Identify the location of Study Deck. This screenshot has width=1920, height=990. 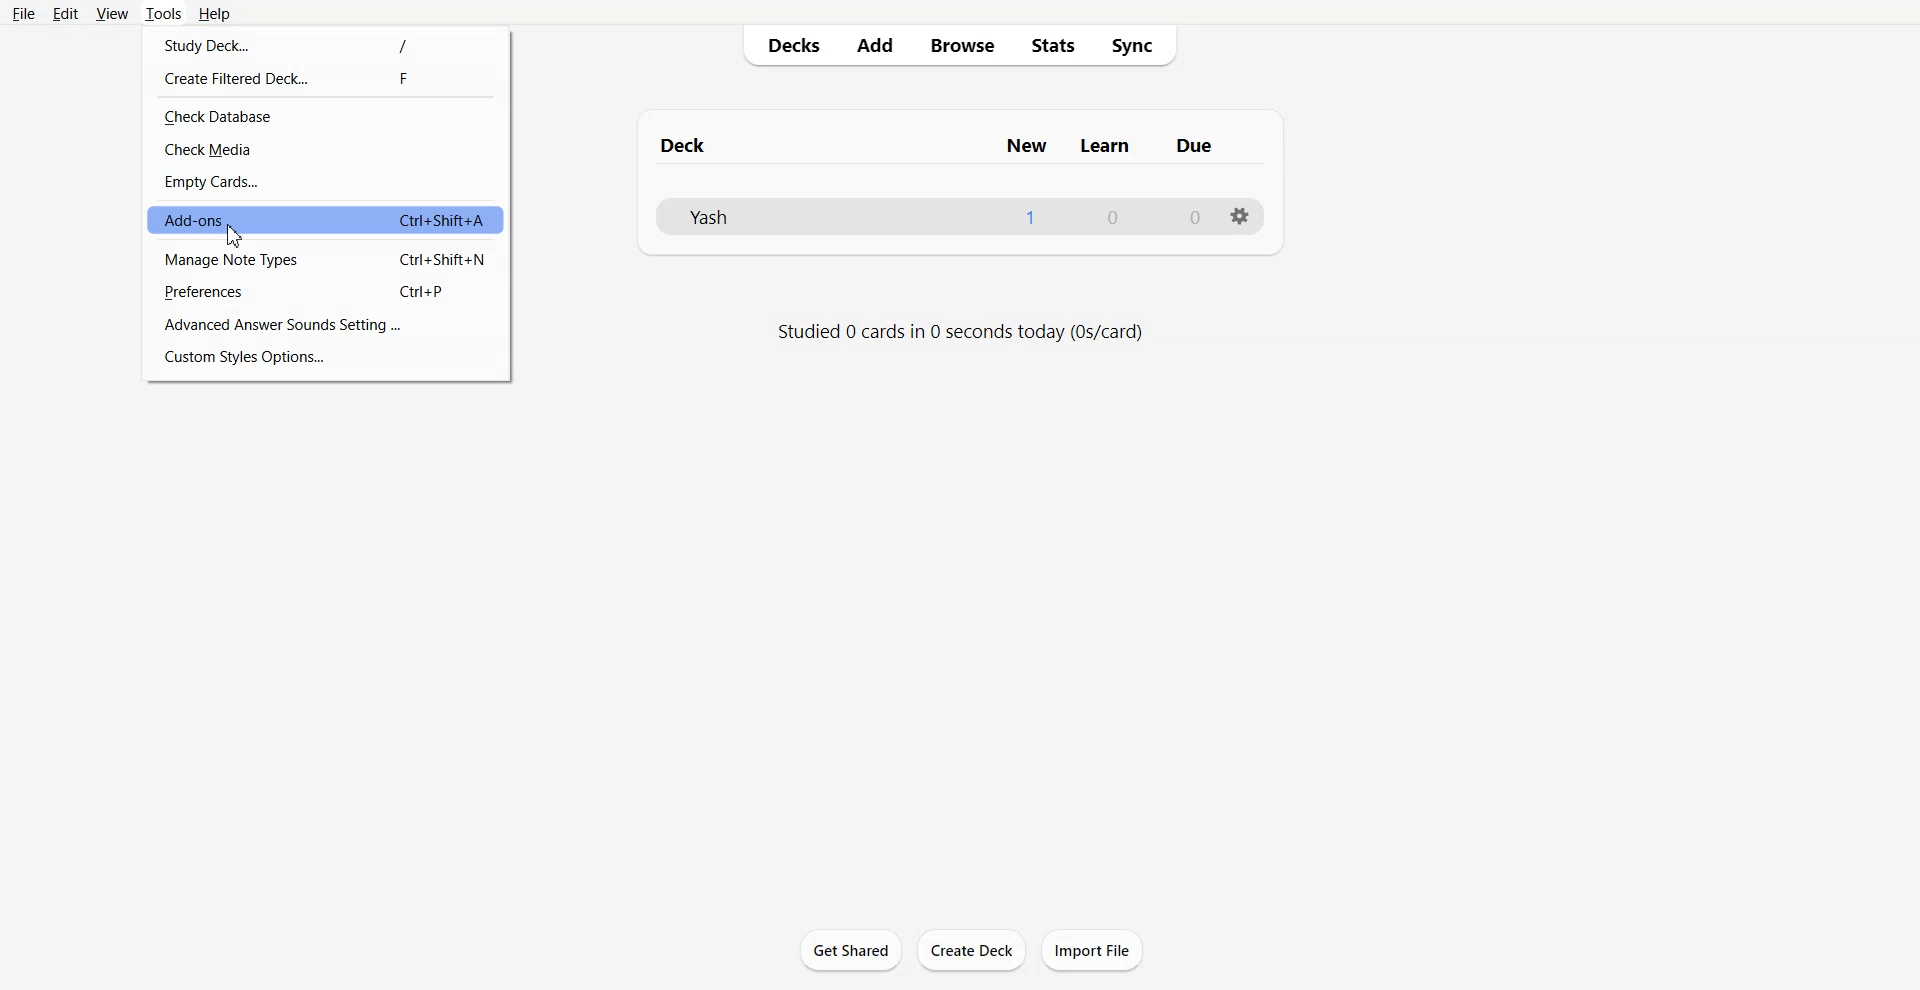
(328, 44).